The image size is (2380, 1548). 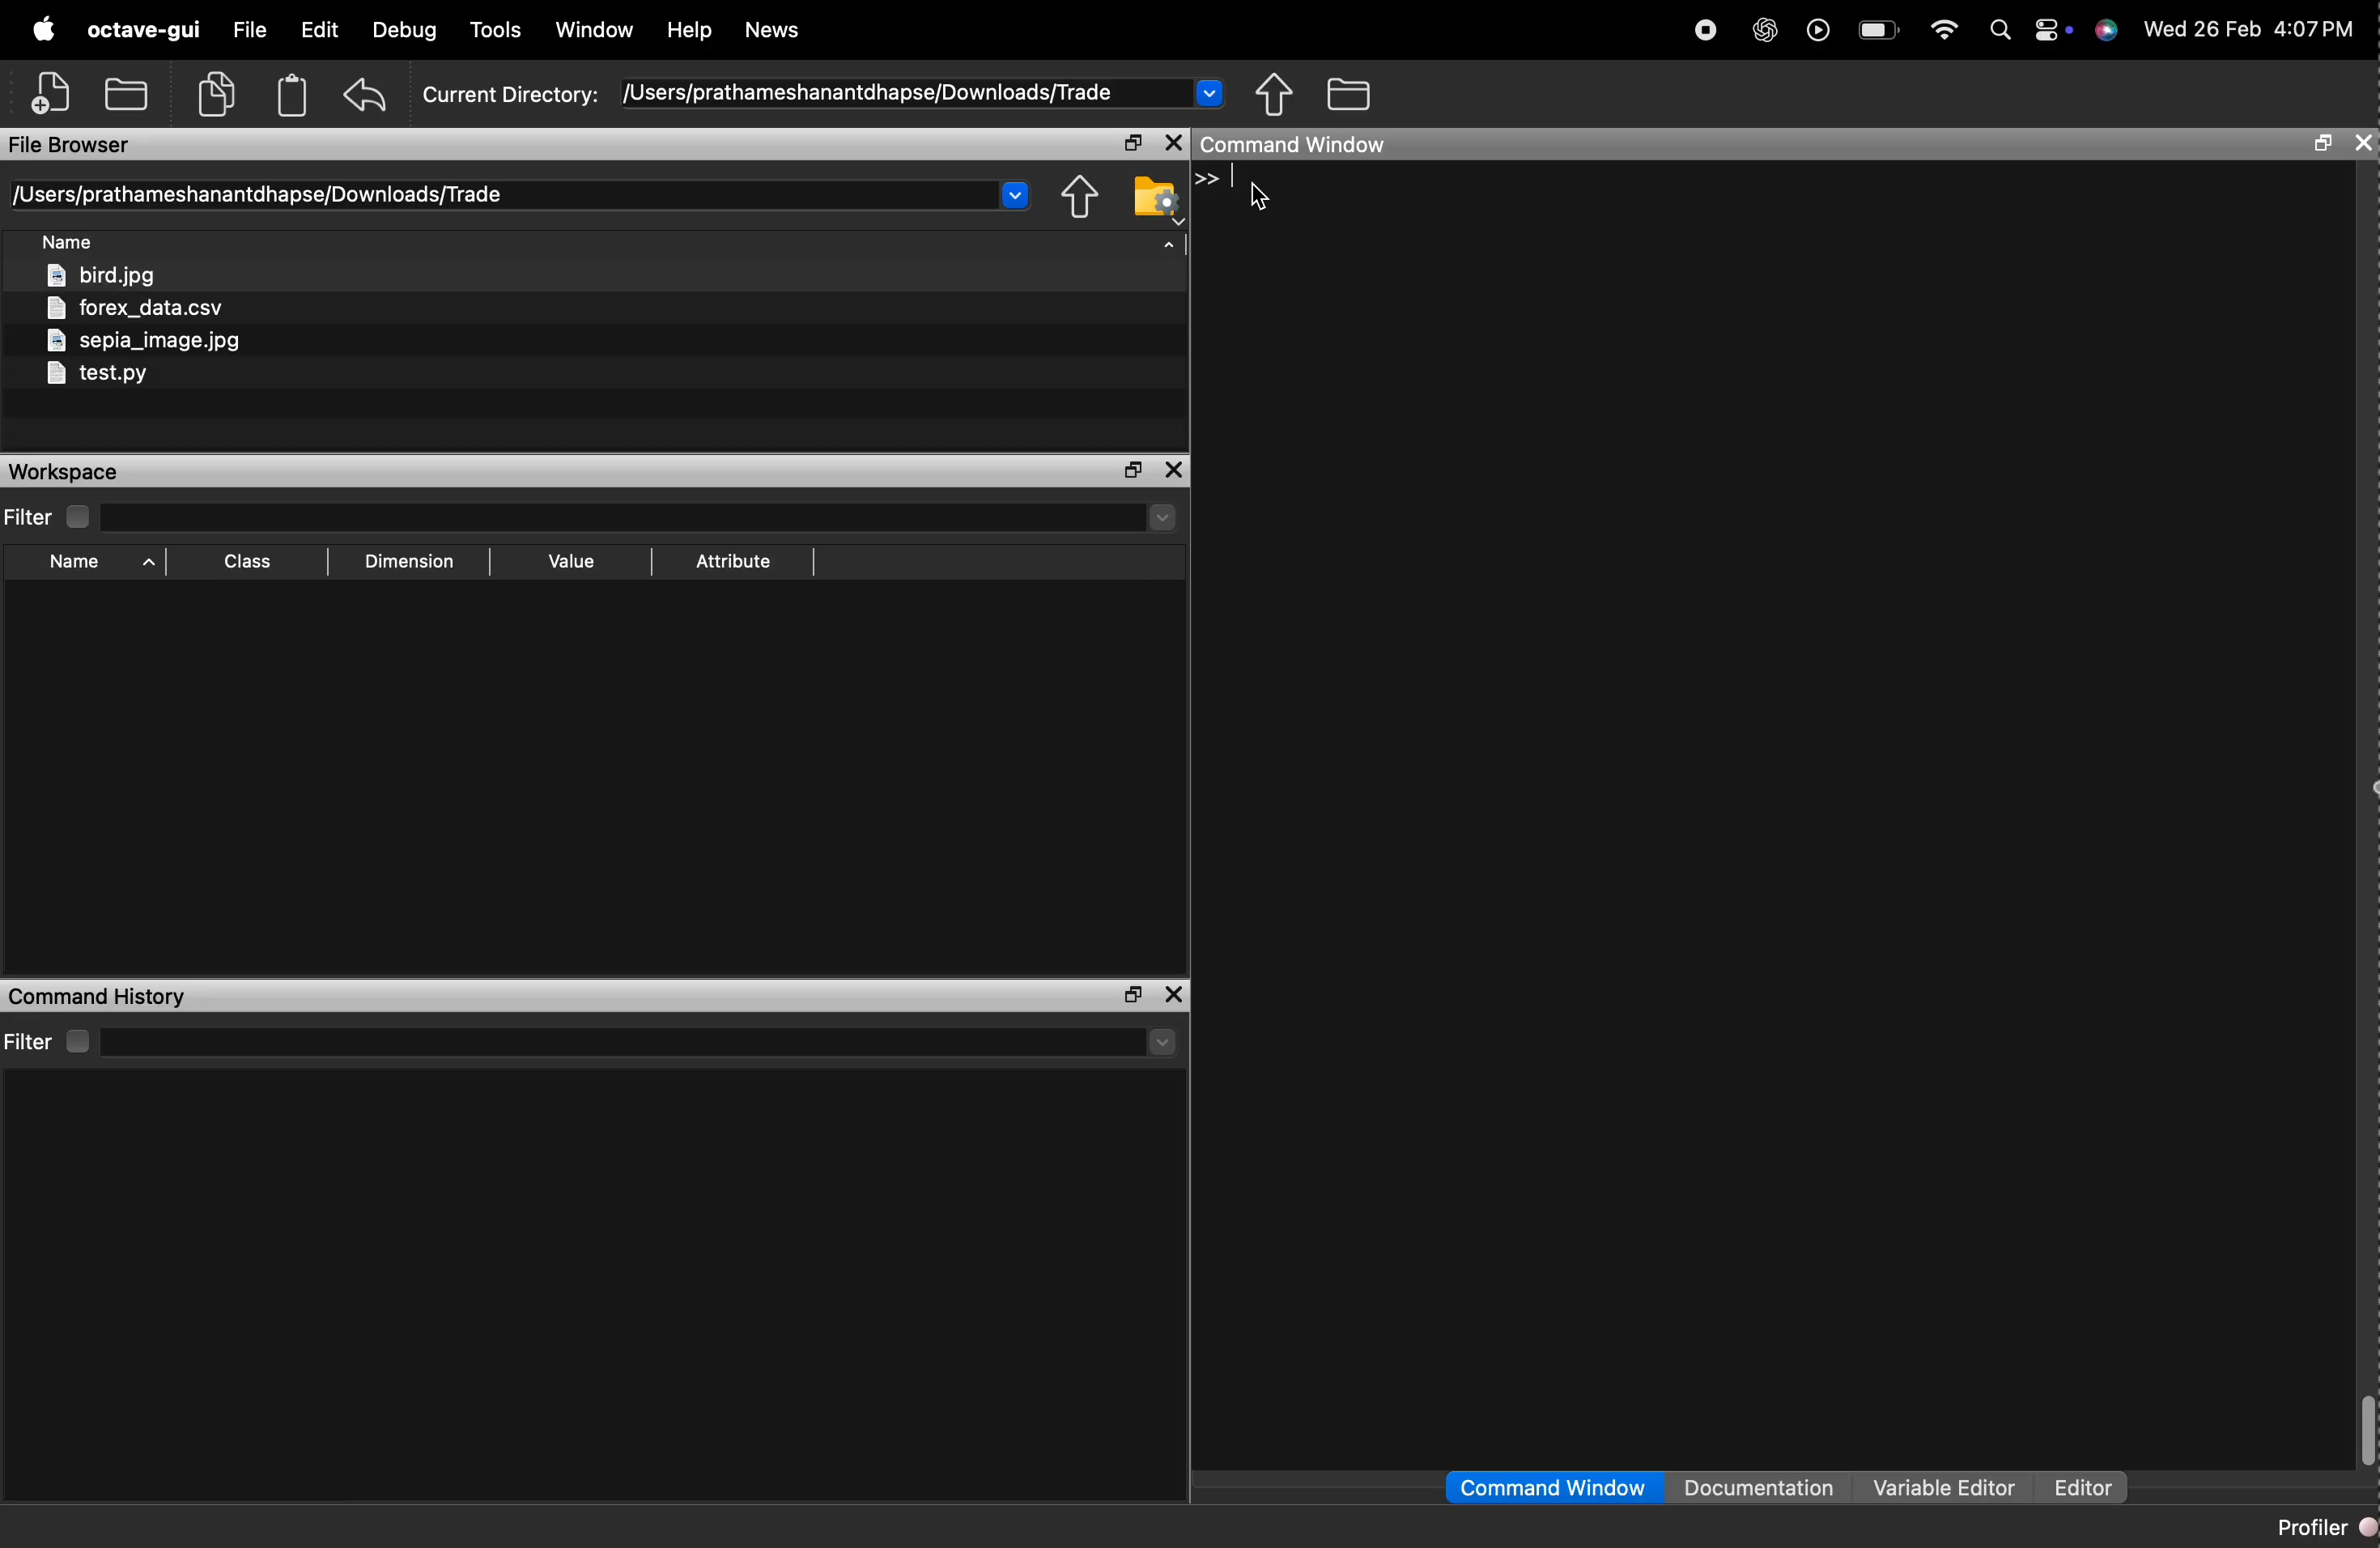 I want to click on copy, so click(x=215, y=95).